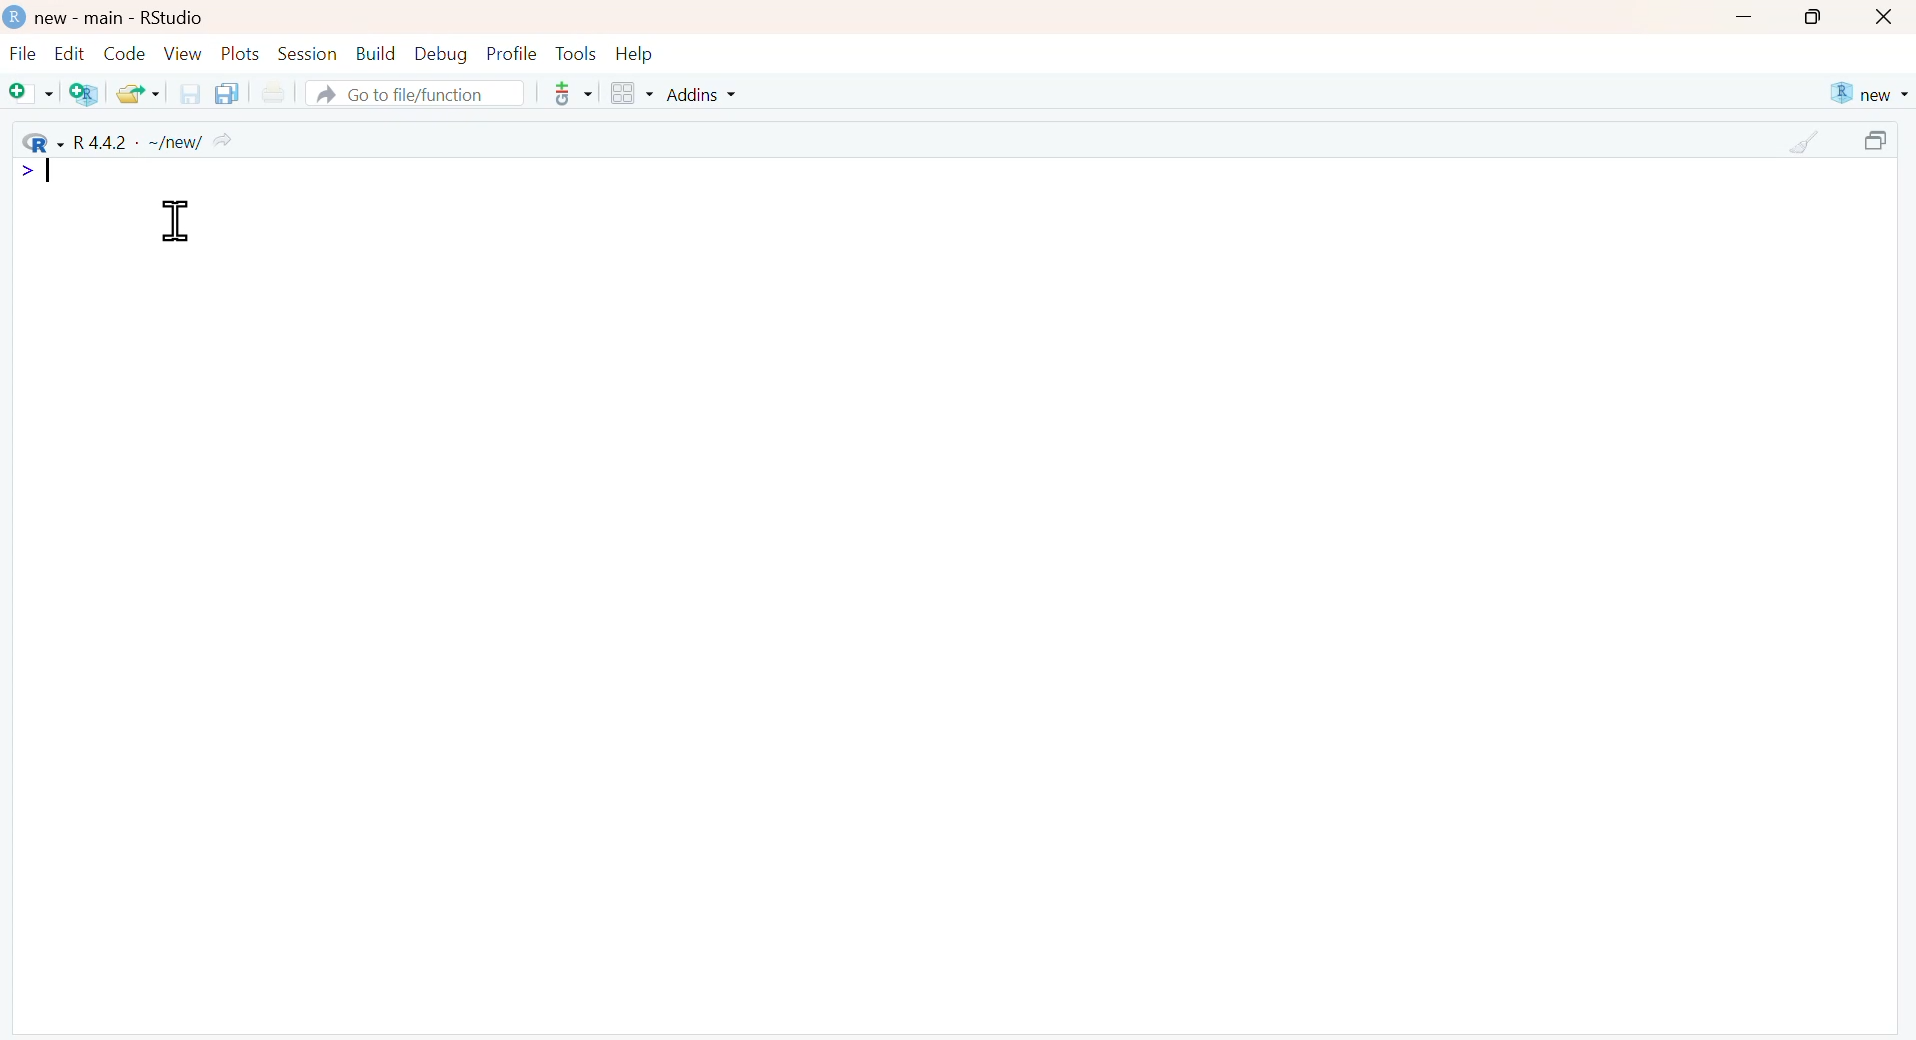 Image resolution: width=1916 pixels, height=1040 pixels. I want to click on Help, so click(635, 54).